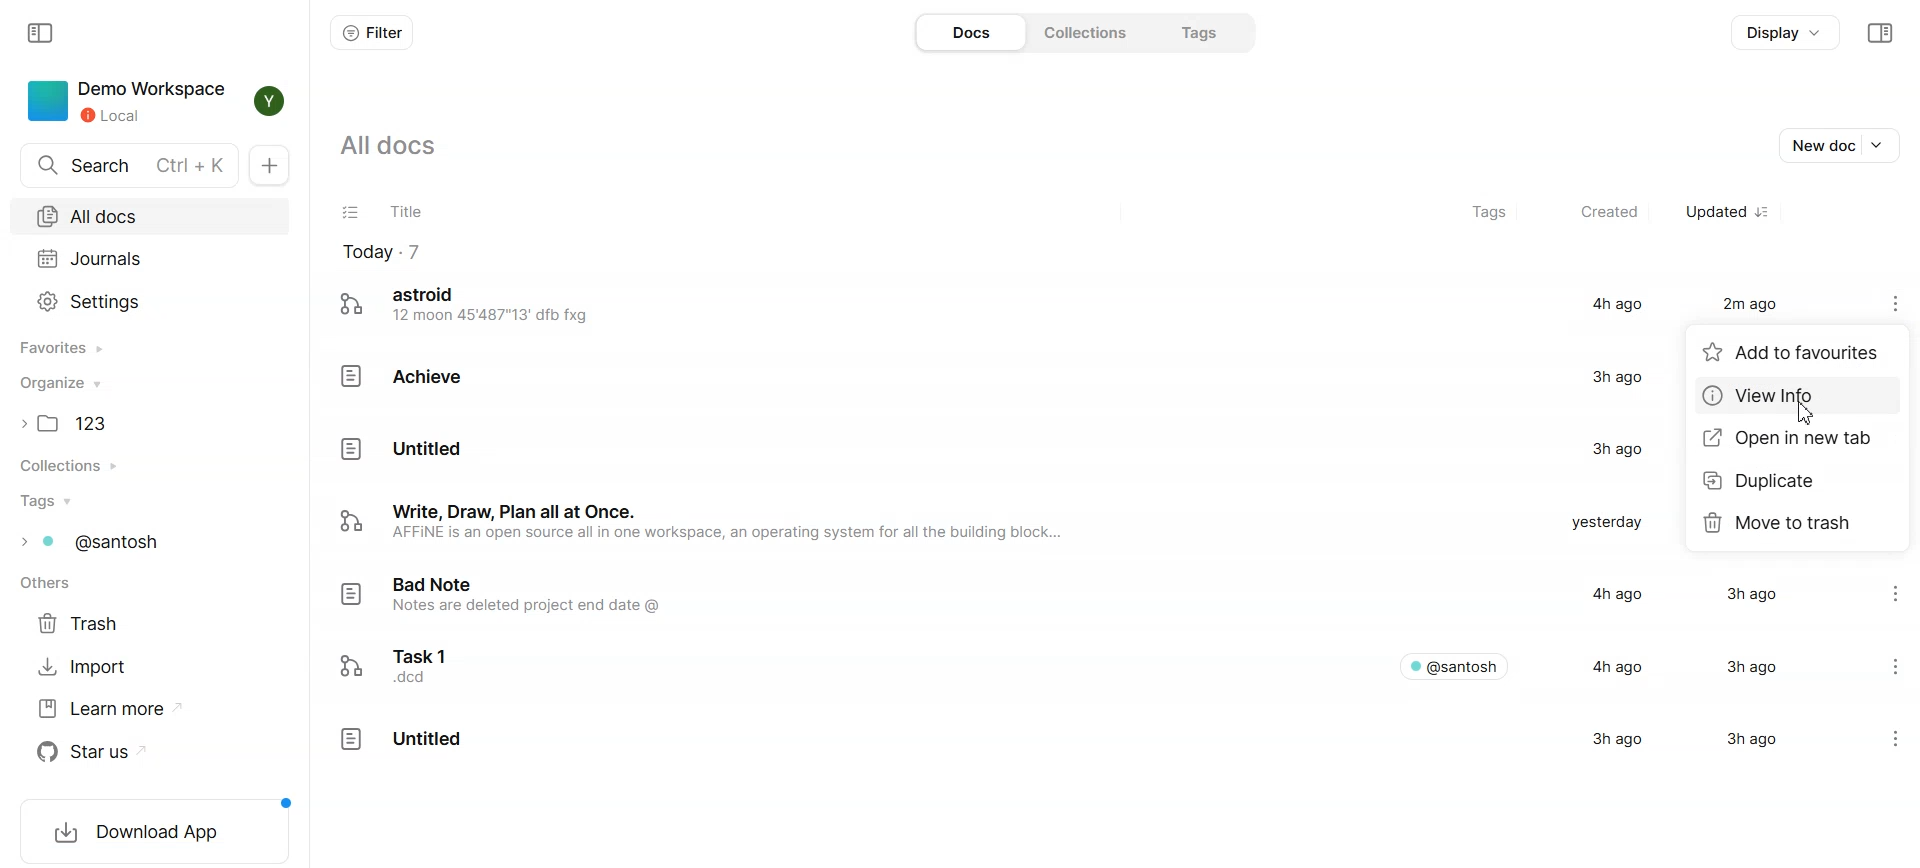 The width and height of the screenshot is (1920, 868). Describe the element at coordinates (1798, 483) in the screenshot. I see `Duplicate` at that location.